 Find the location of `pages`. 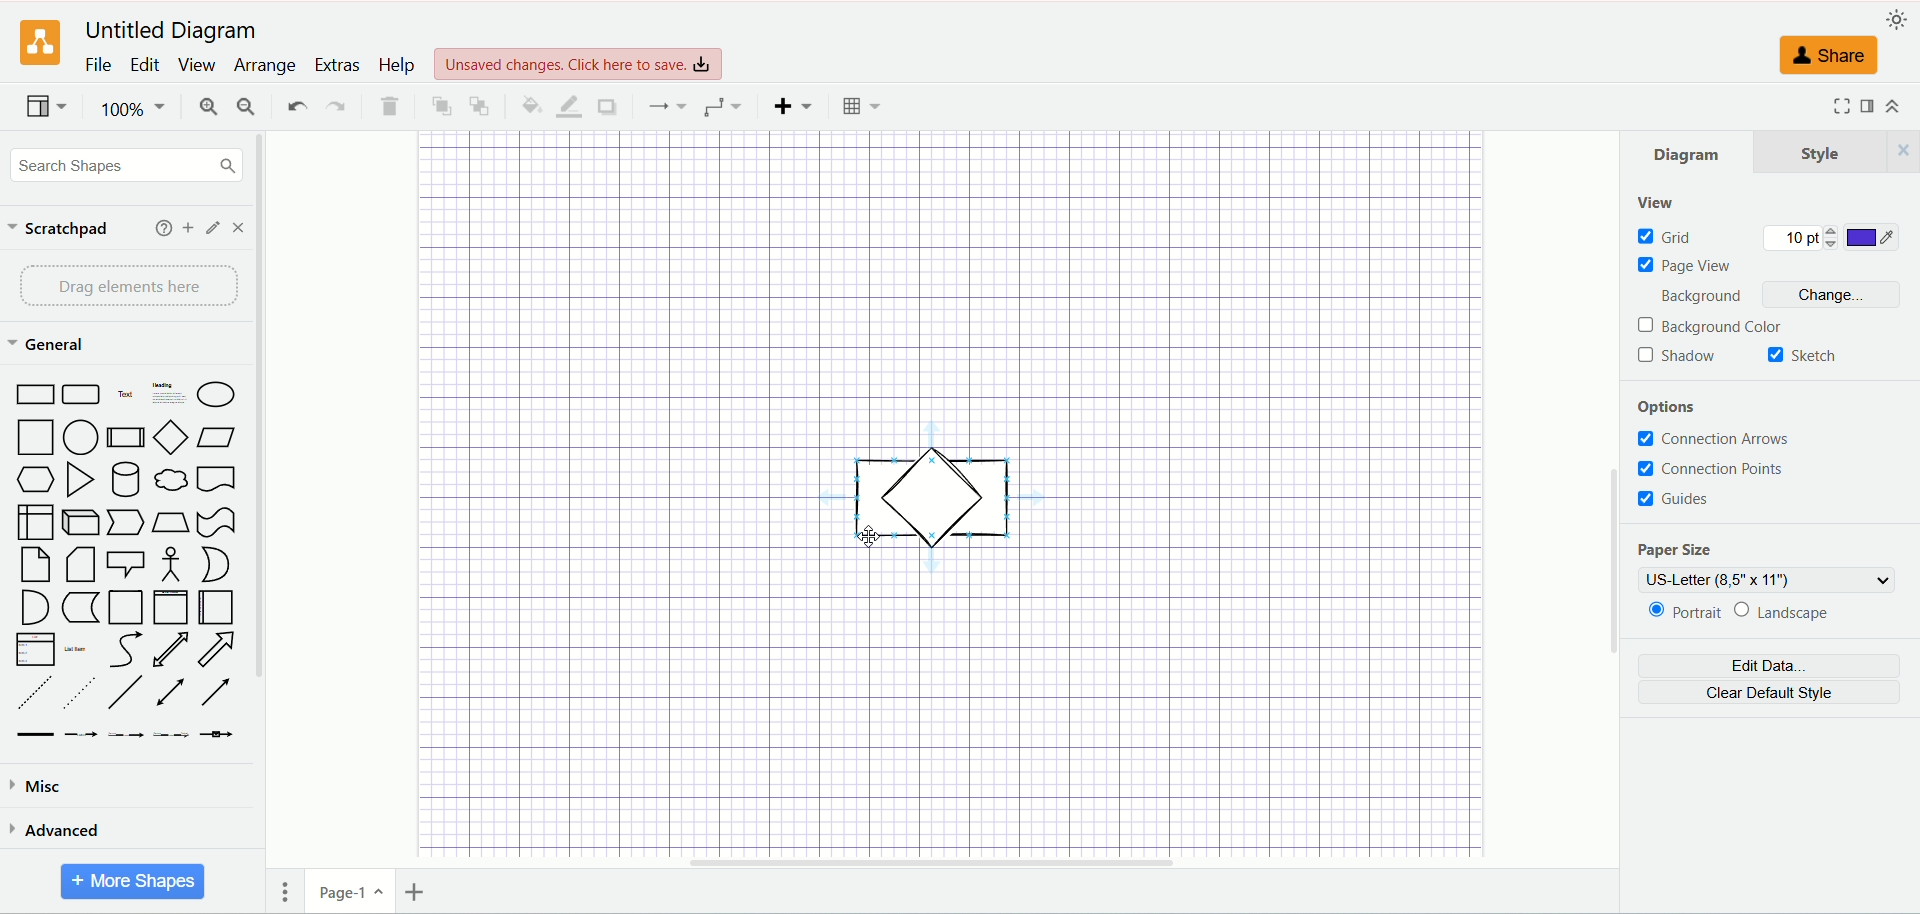

pages is located at coordinates (290, 888).